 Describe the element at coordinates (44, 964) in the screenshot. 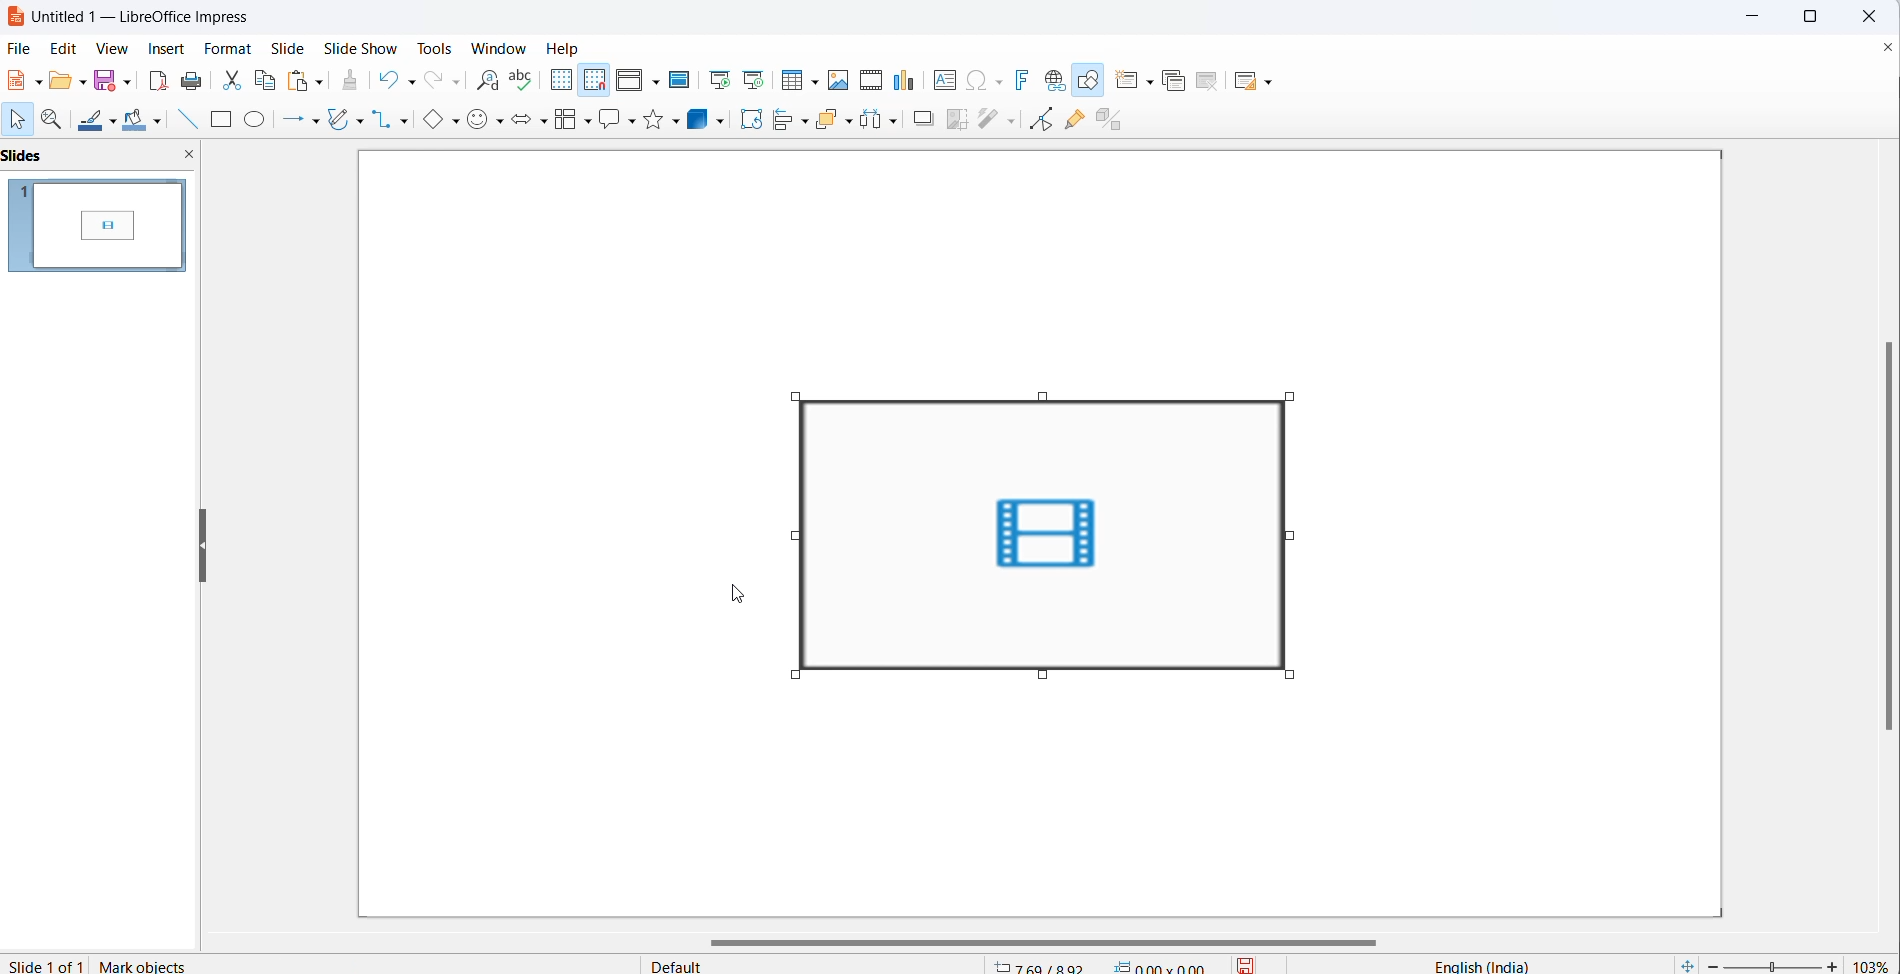

I see `current slide` at that location.